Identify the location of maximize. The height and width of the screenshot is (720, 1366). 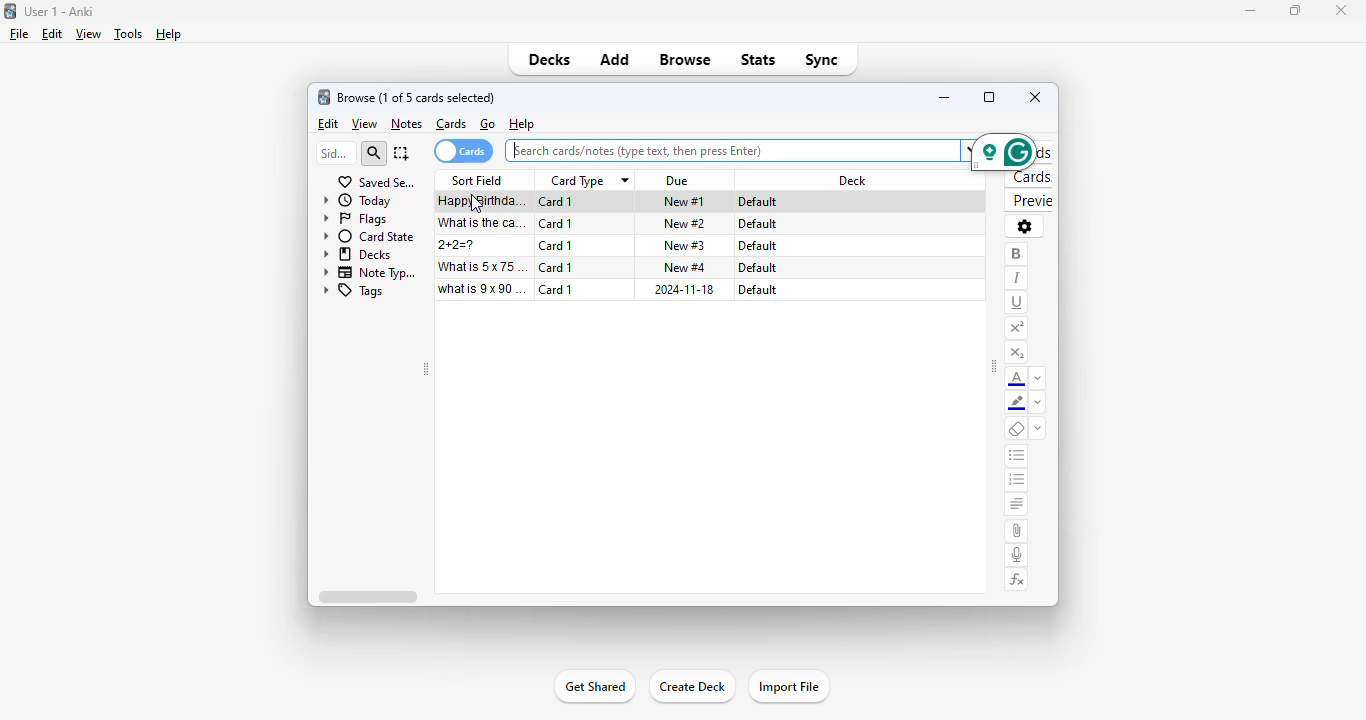
(989, 96).